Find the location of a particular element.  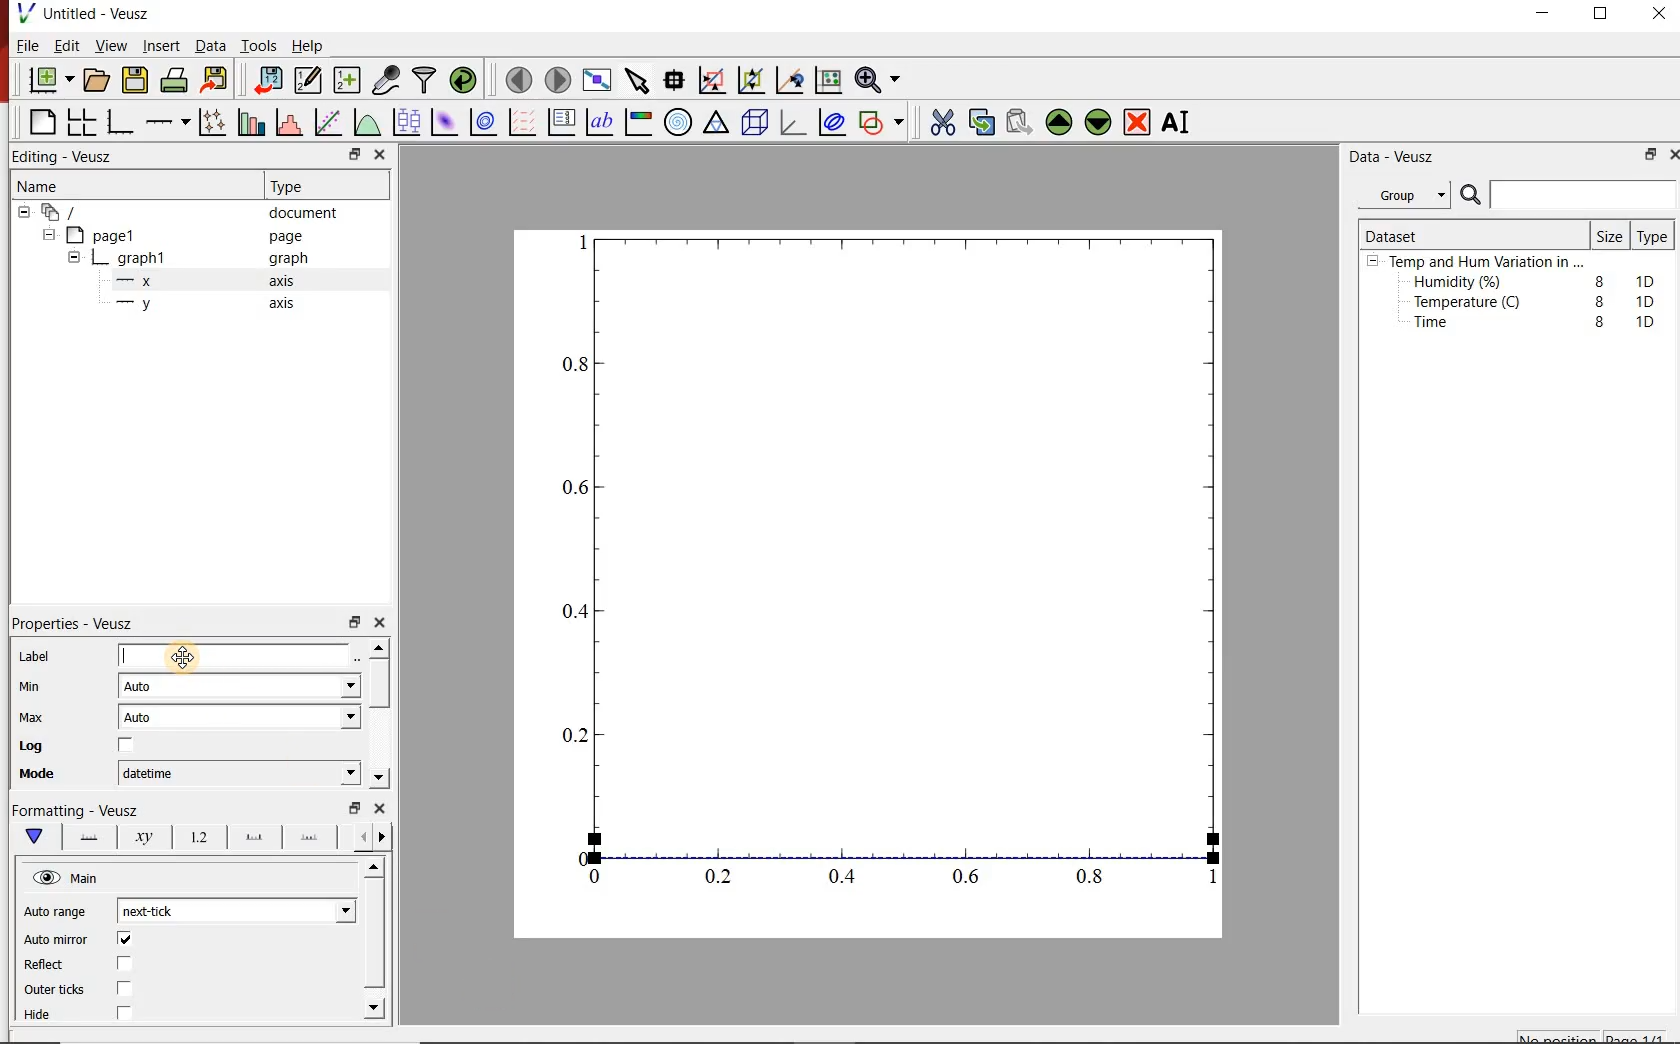

Max dropdown is located at coordinates (329, 720).